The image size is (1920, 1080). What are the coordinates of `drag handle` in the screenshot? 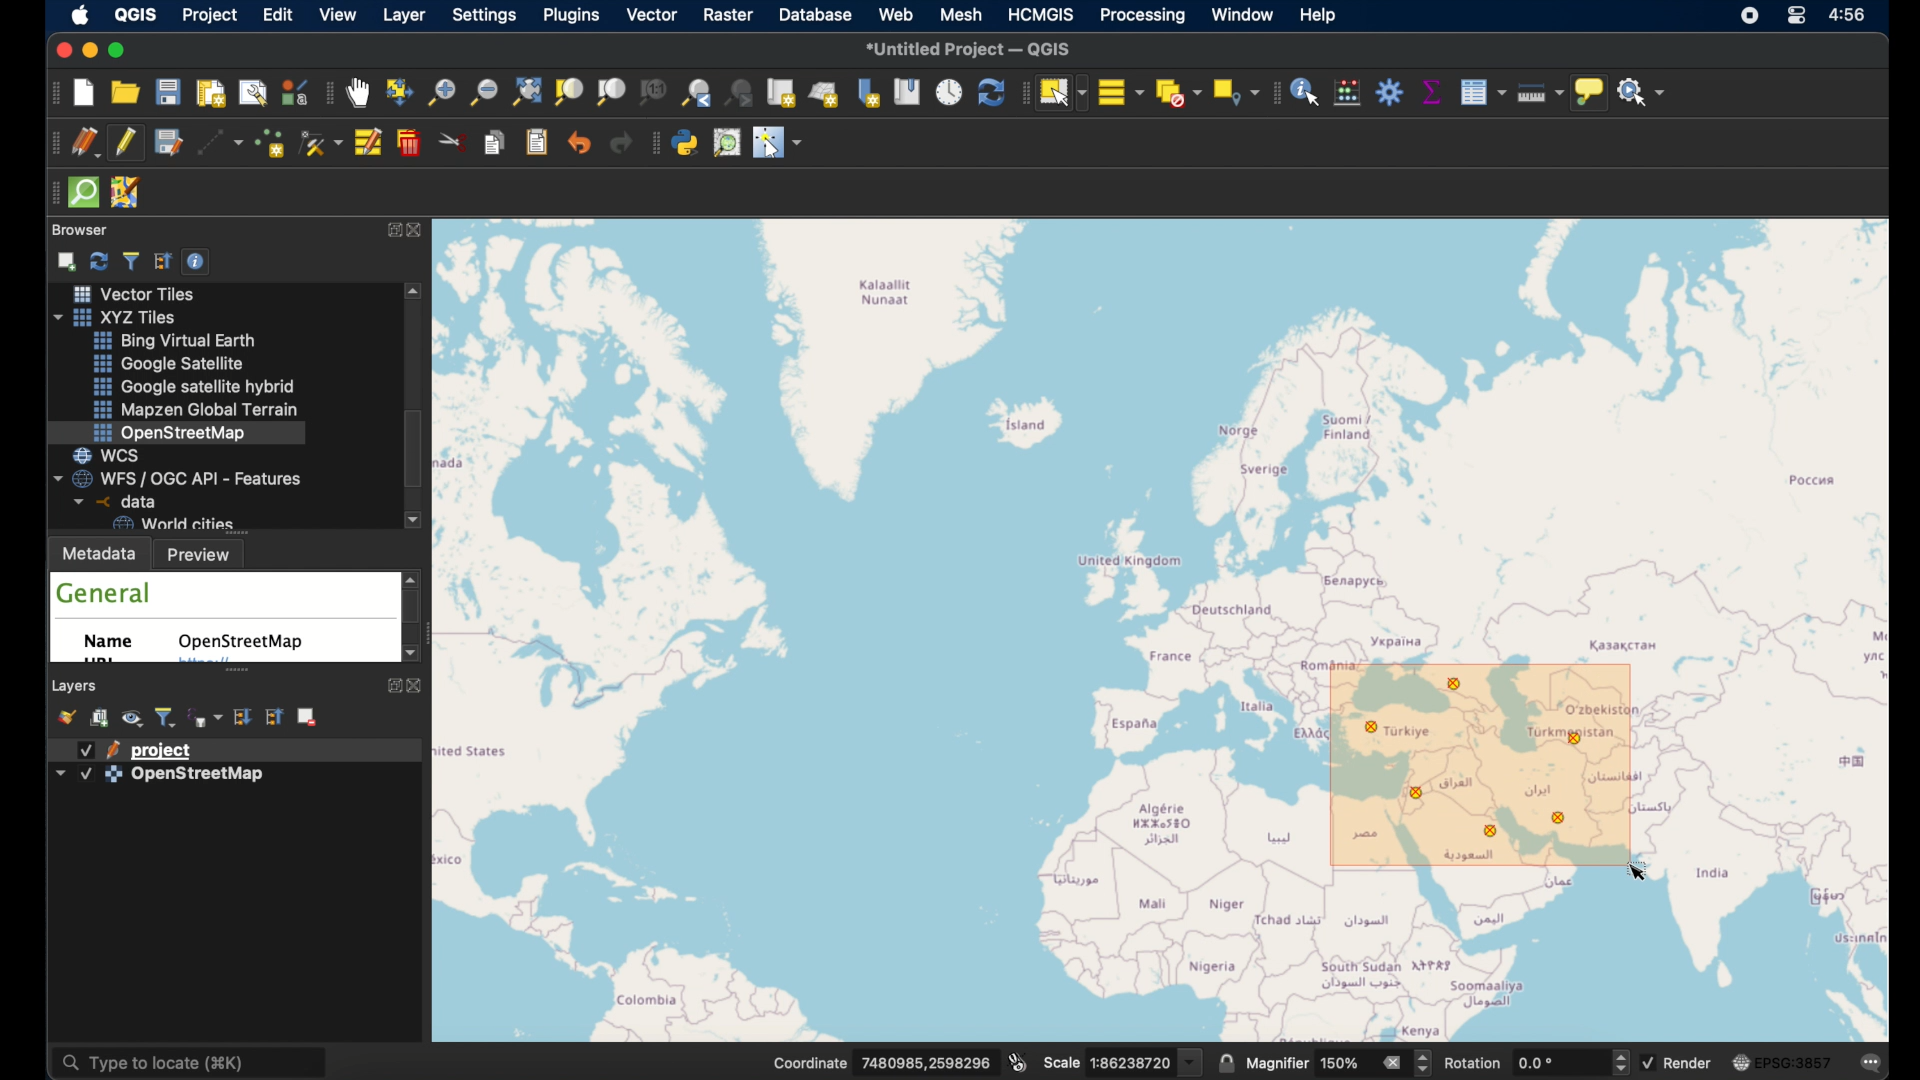 It's located at (51, 192).